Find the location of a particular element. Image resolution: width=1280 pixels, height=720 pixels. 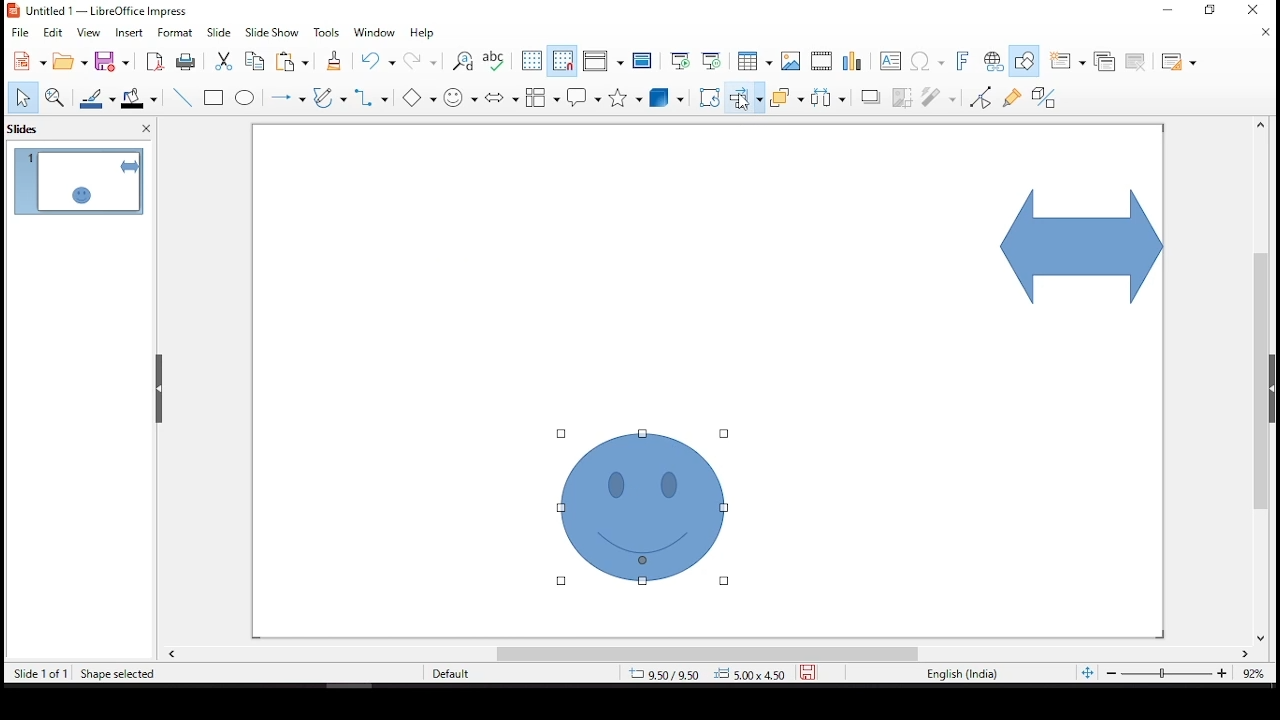

fill color is located at coordinates (139, 101).